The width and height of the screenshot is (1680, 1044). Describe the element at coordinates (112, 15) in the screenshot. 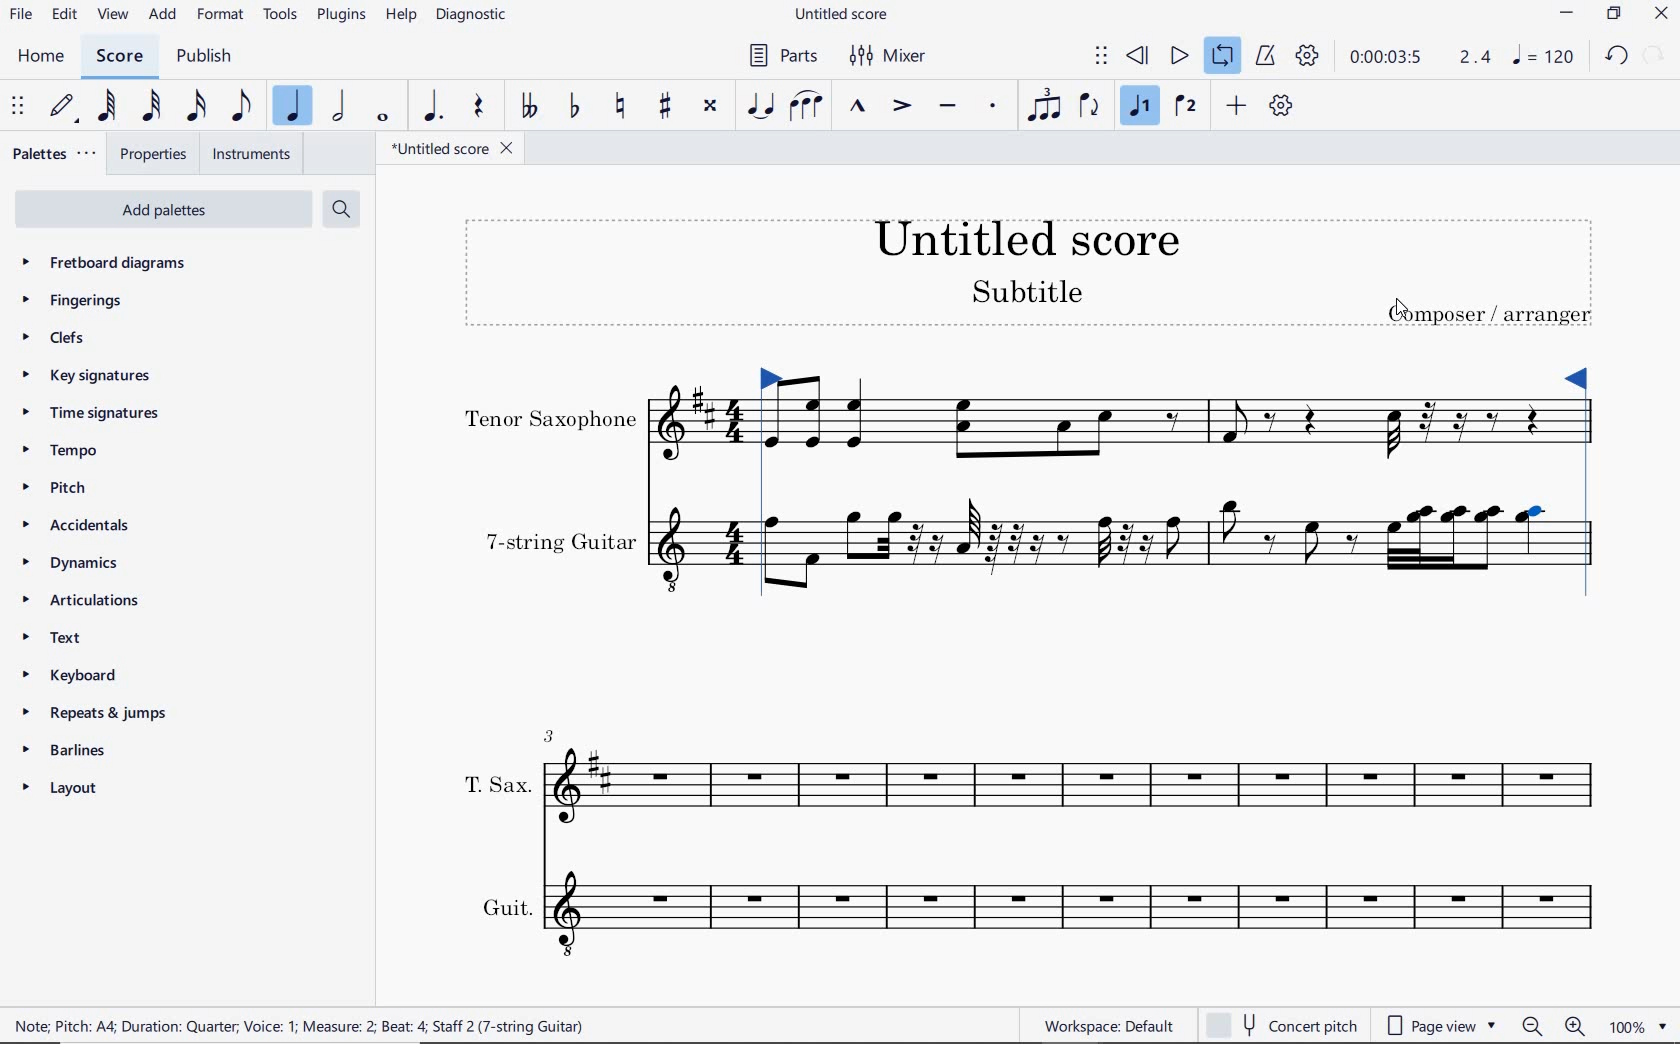

I see `VIEW` at that location.